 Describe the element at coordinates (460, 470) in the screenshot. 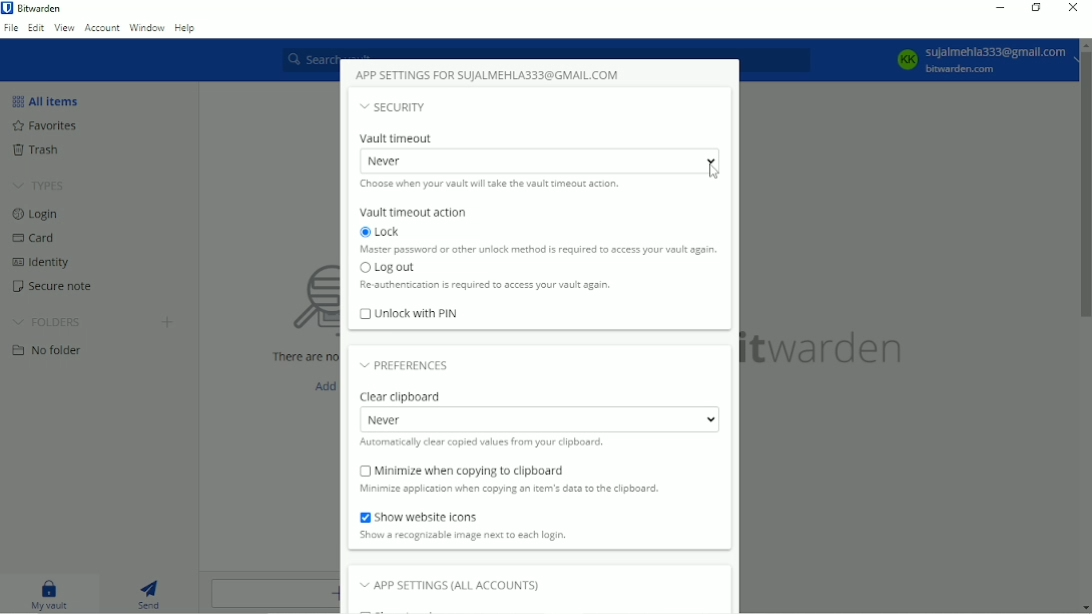

I see `Minimize when copying to clipboard` at that location.